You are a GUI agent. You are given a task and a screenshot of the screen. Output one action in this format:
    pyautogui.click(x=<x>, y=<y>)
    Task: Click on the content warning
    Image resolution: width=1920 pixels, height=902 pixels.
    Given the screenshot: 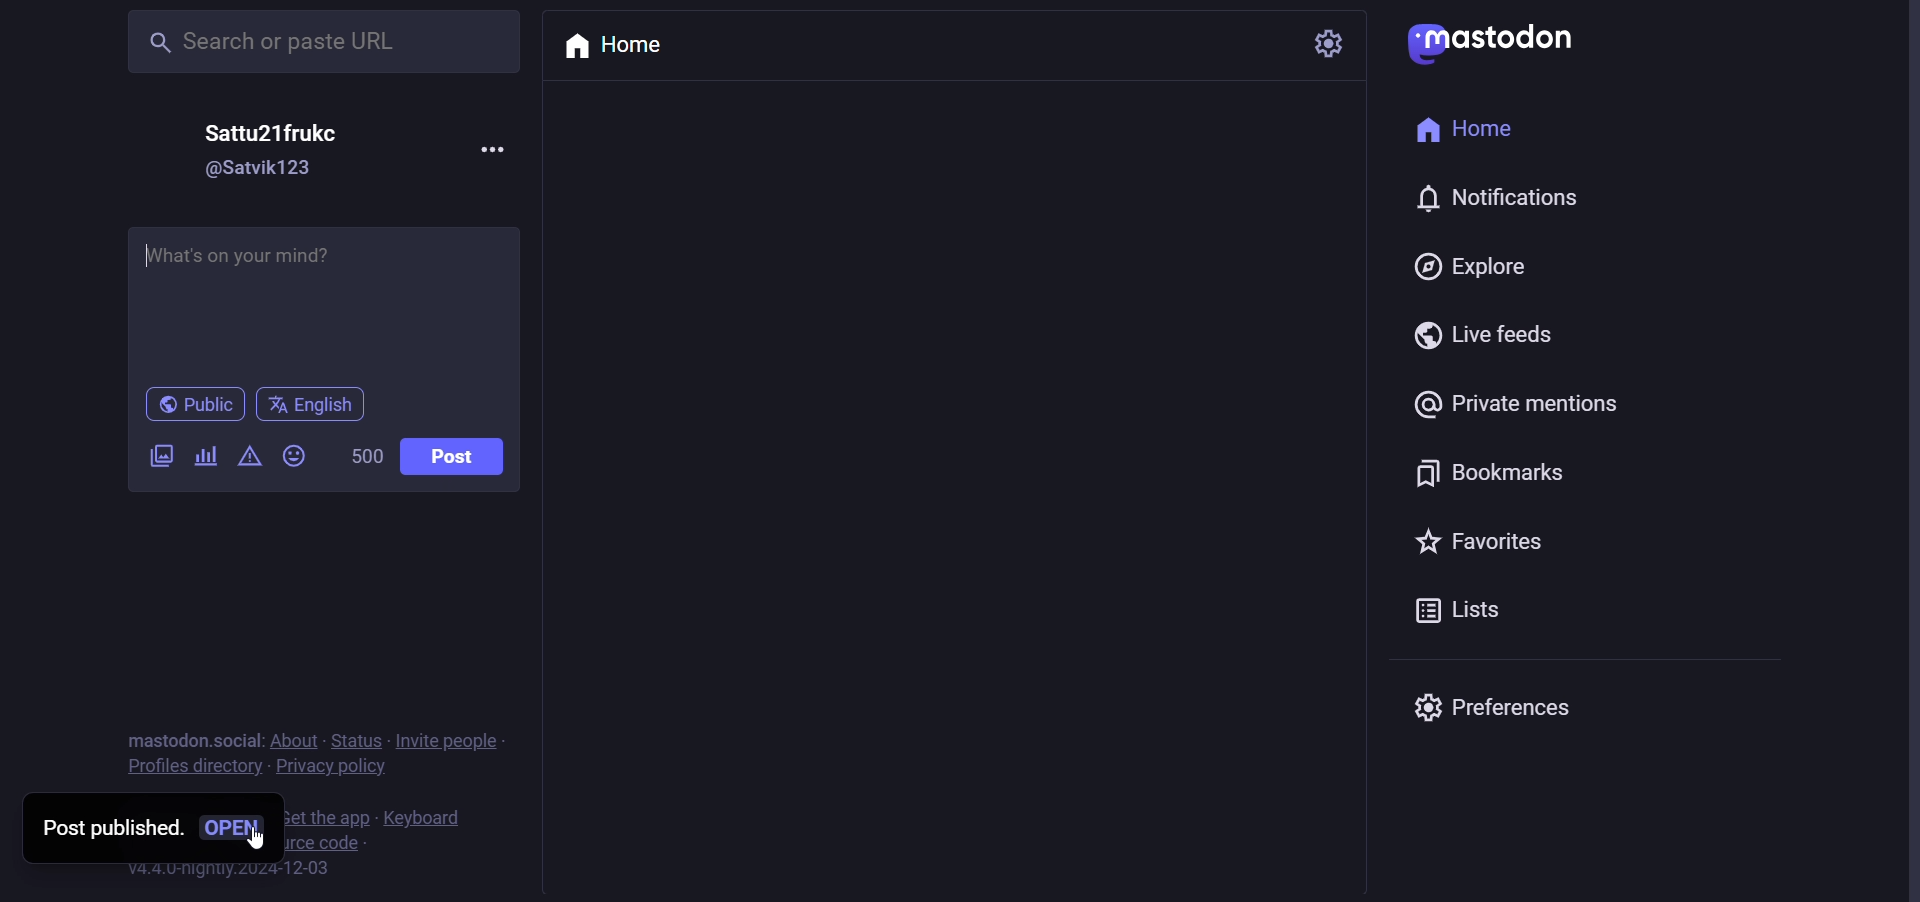 What is the action you would take?
    pyautogui.click(x=250, y=463)
    